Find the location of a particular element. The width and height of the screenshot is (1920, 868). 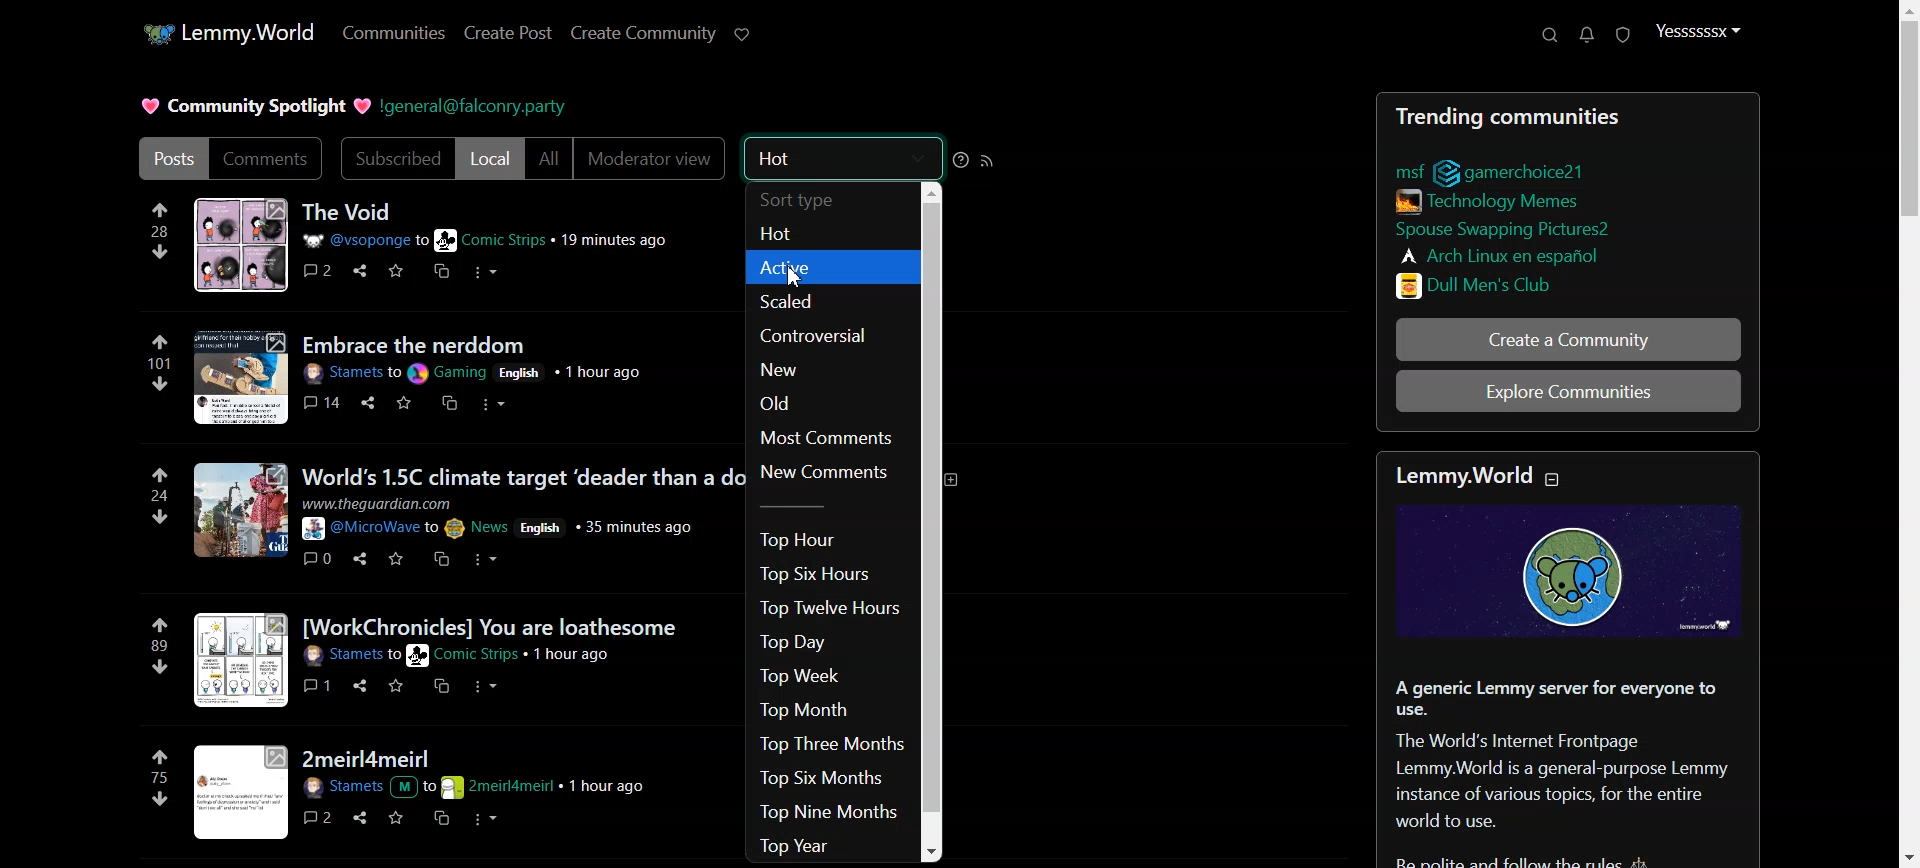

downvote is located at coordinates (158, 250).